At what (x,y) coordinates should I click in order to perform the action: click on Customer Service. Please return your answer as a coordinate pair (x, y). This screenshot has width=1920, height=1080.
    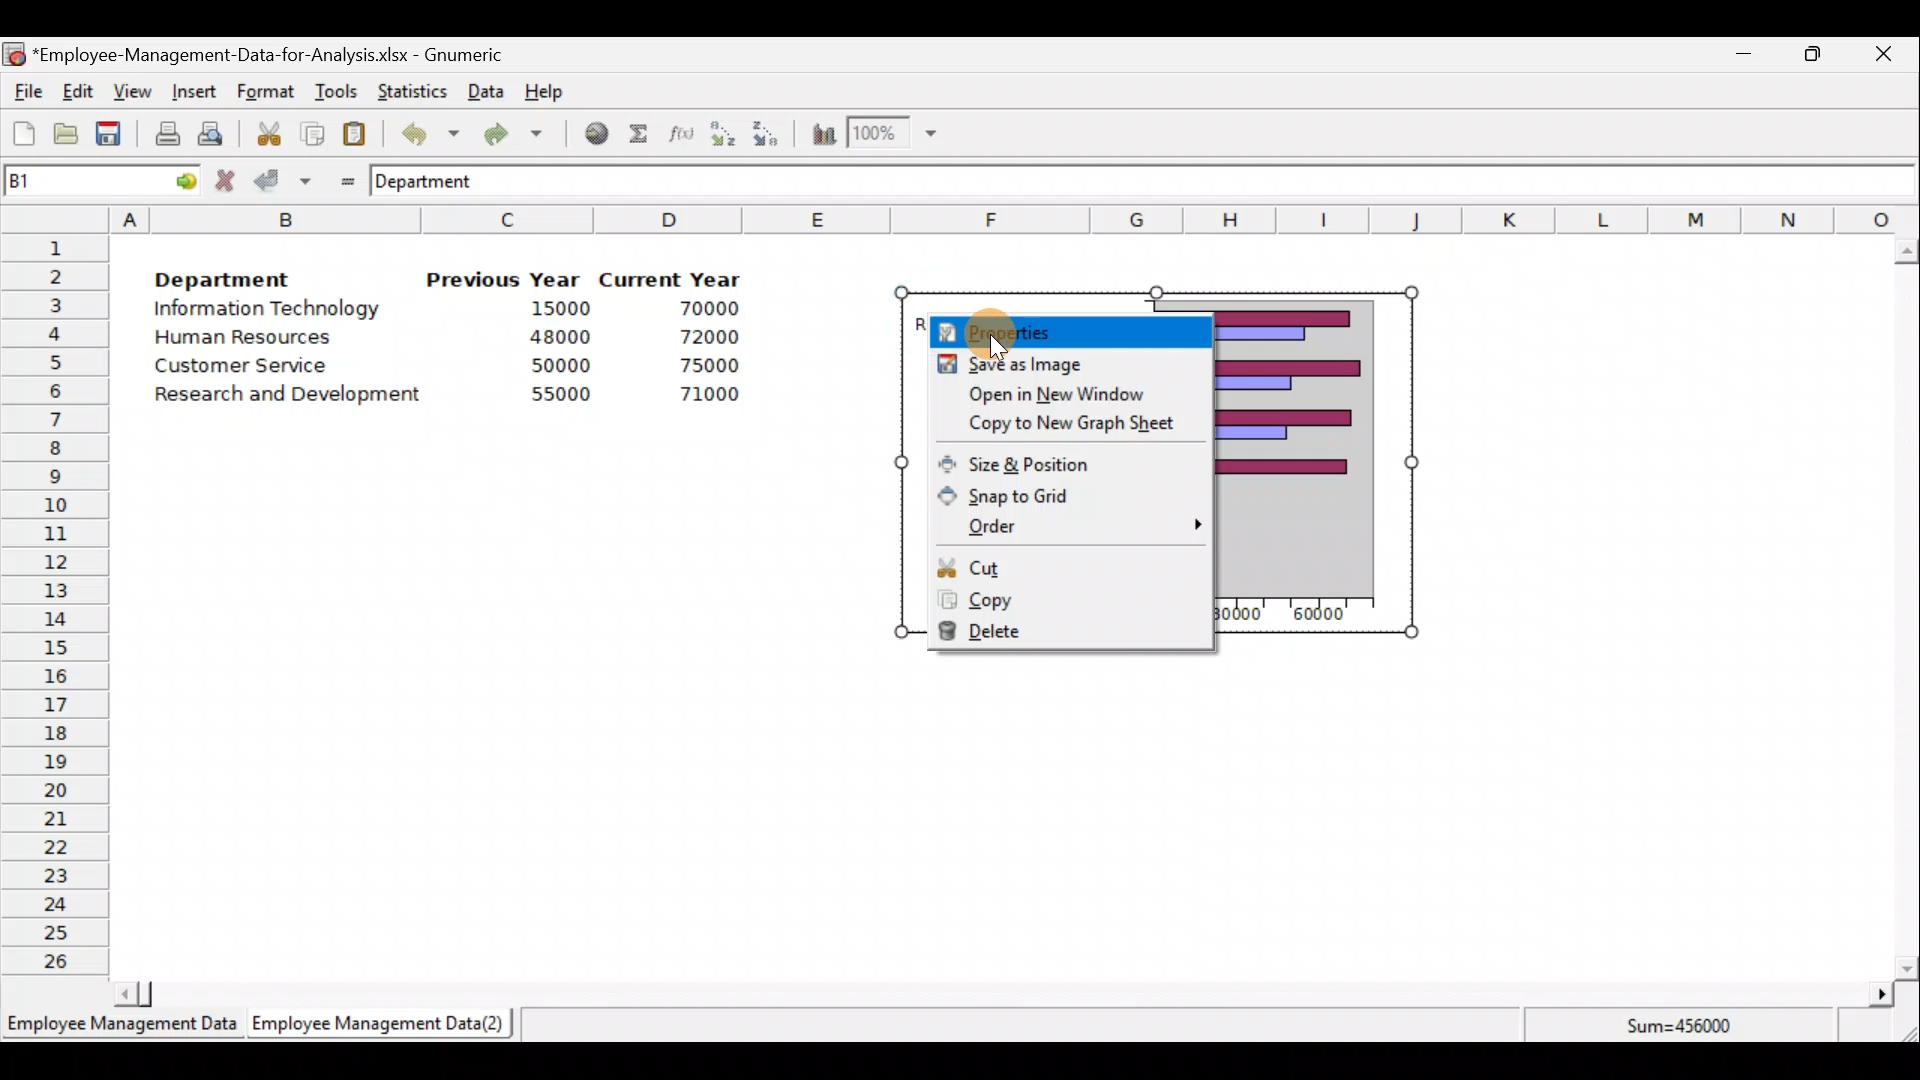
    Looking at the image, I should click on (246, 370).